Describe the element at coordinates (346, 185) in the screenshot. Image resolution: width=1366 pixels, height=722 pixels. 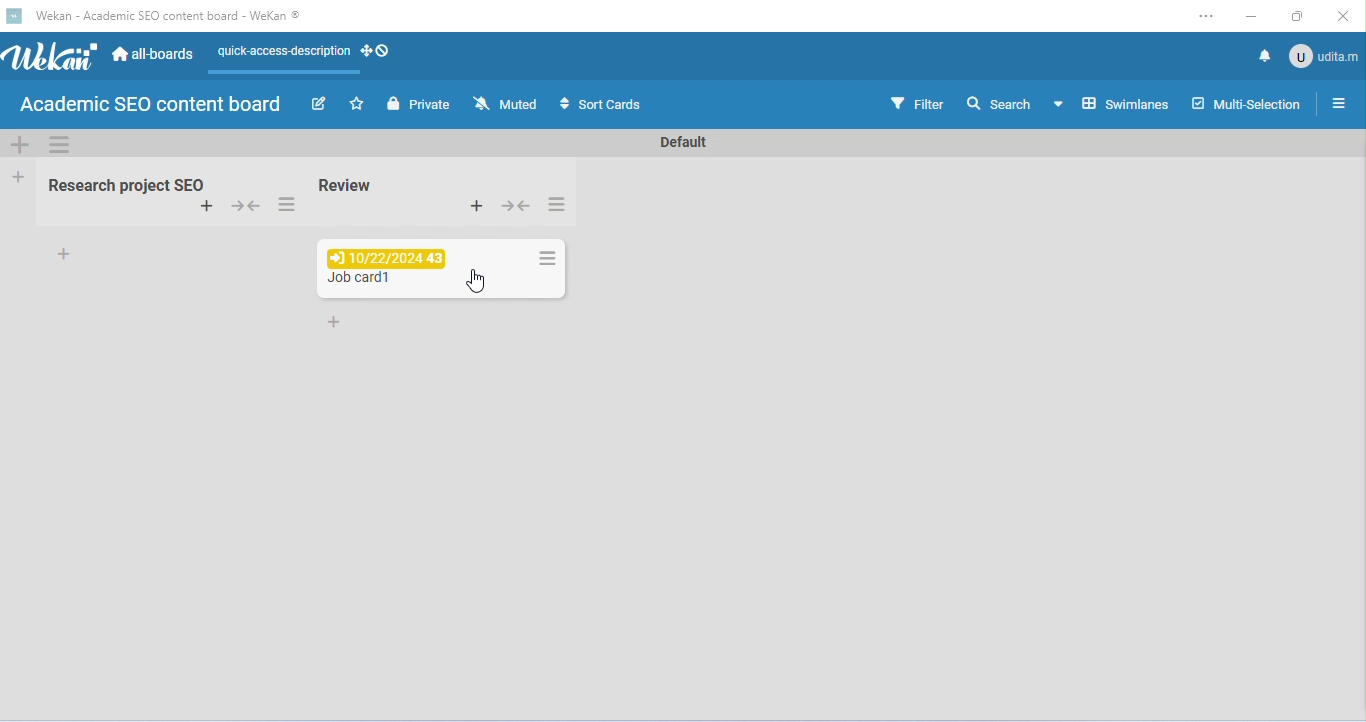
I see `list name : review` at that location.